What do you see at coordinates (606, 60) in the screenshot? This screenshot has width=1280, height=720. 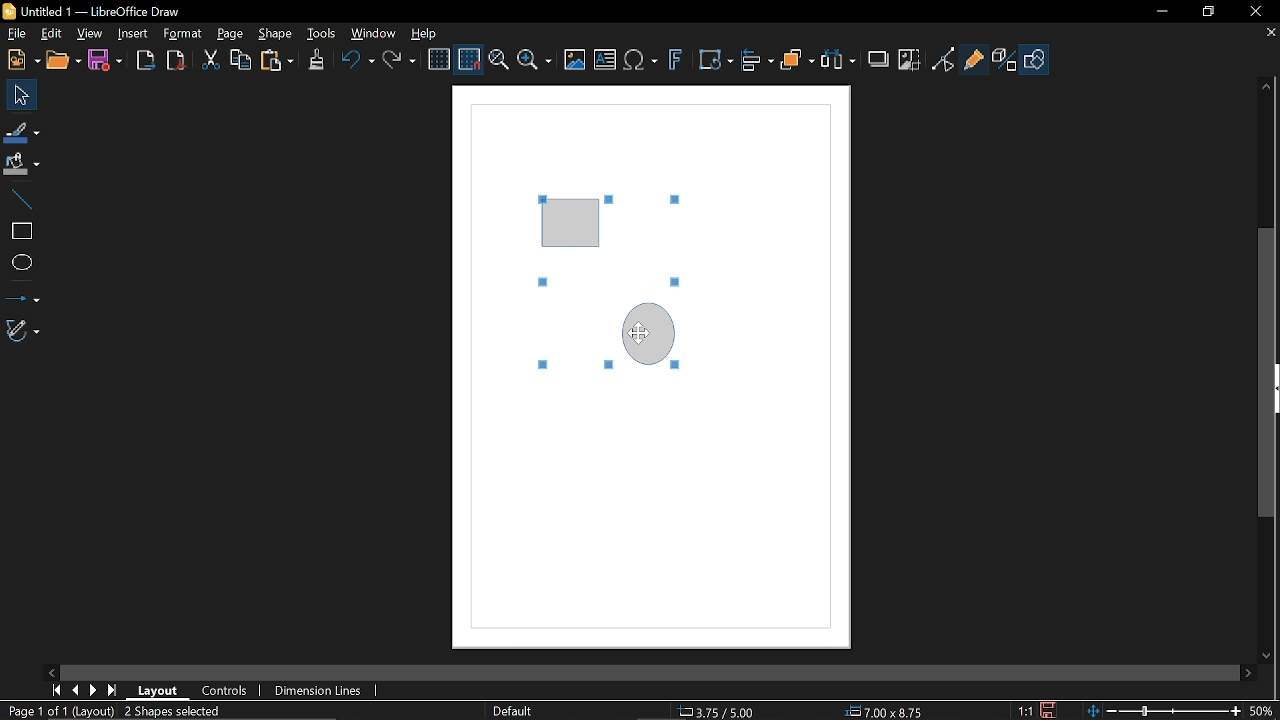 I see `Insert text` at bounding box center [606, 60].